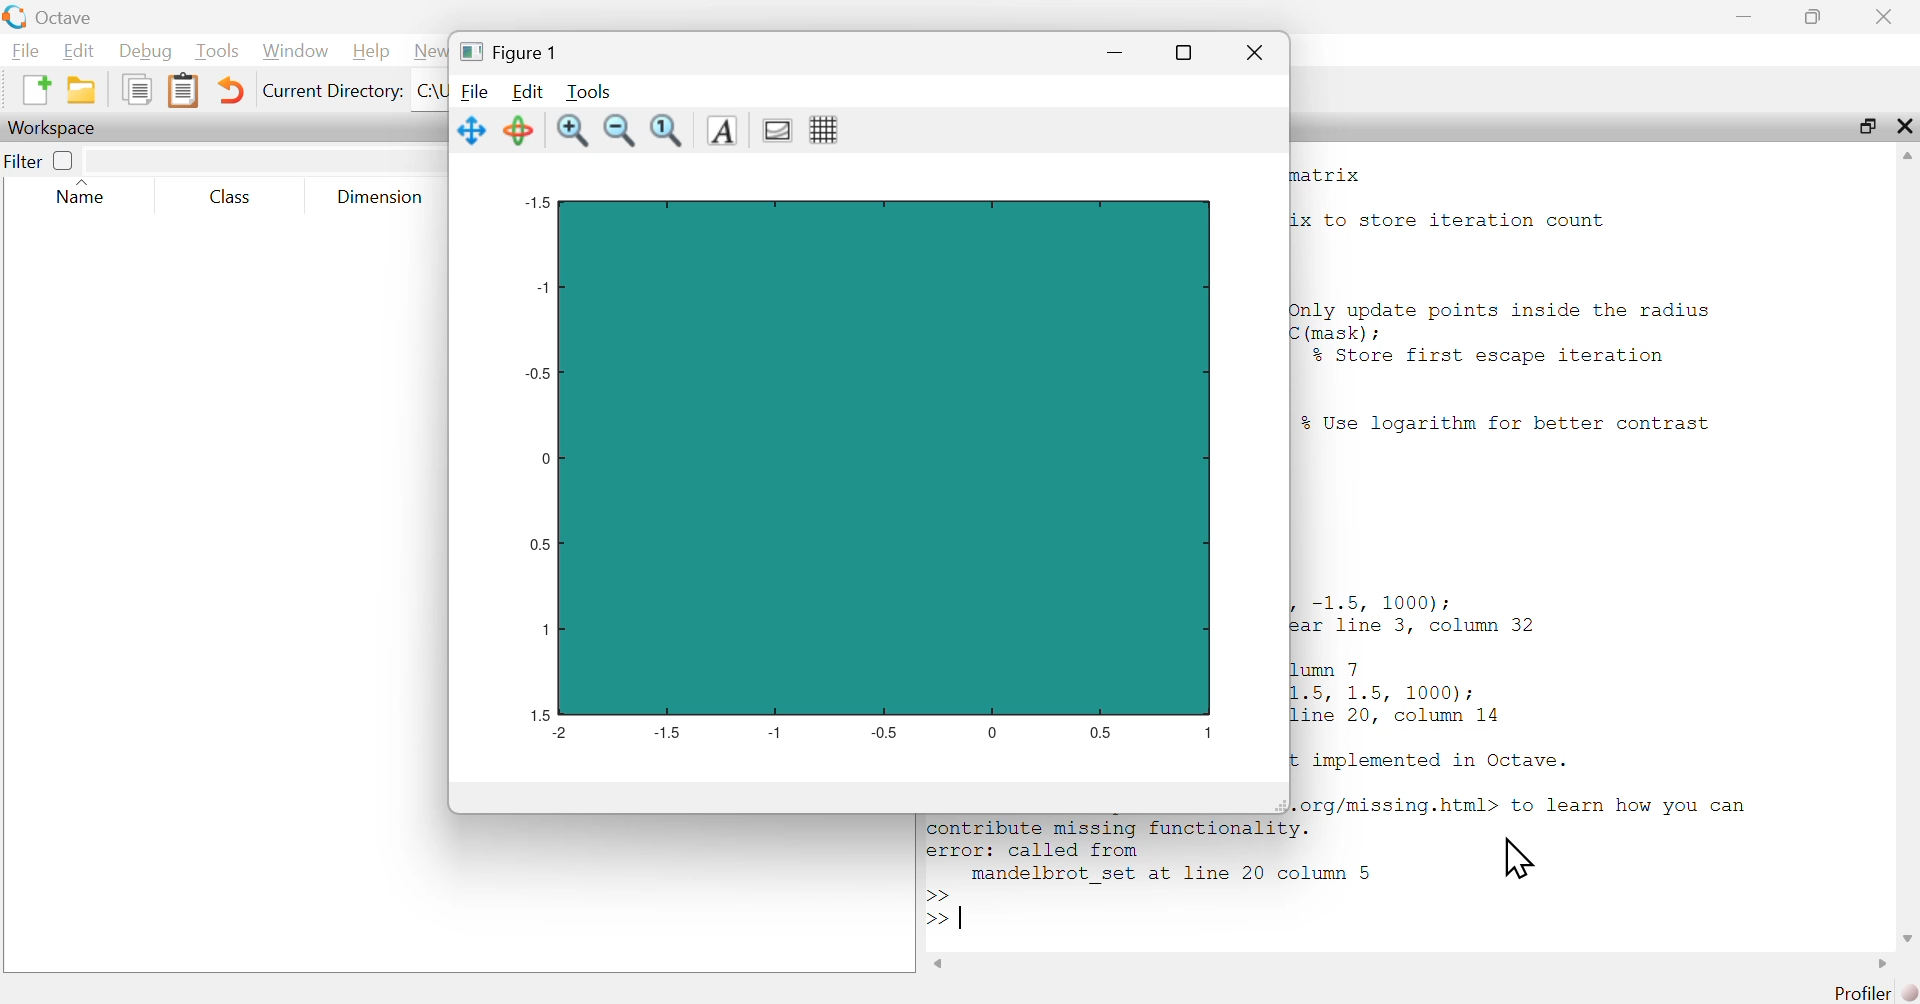  Describe the element at coordinates (1884, 14) in the screenshot. I see `close` at that location.